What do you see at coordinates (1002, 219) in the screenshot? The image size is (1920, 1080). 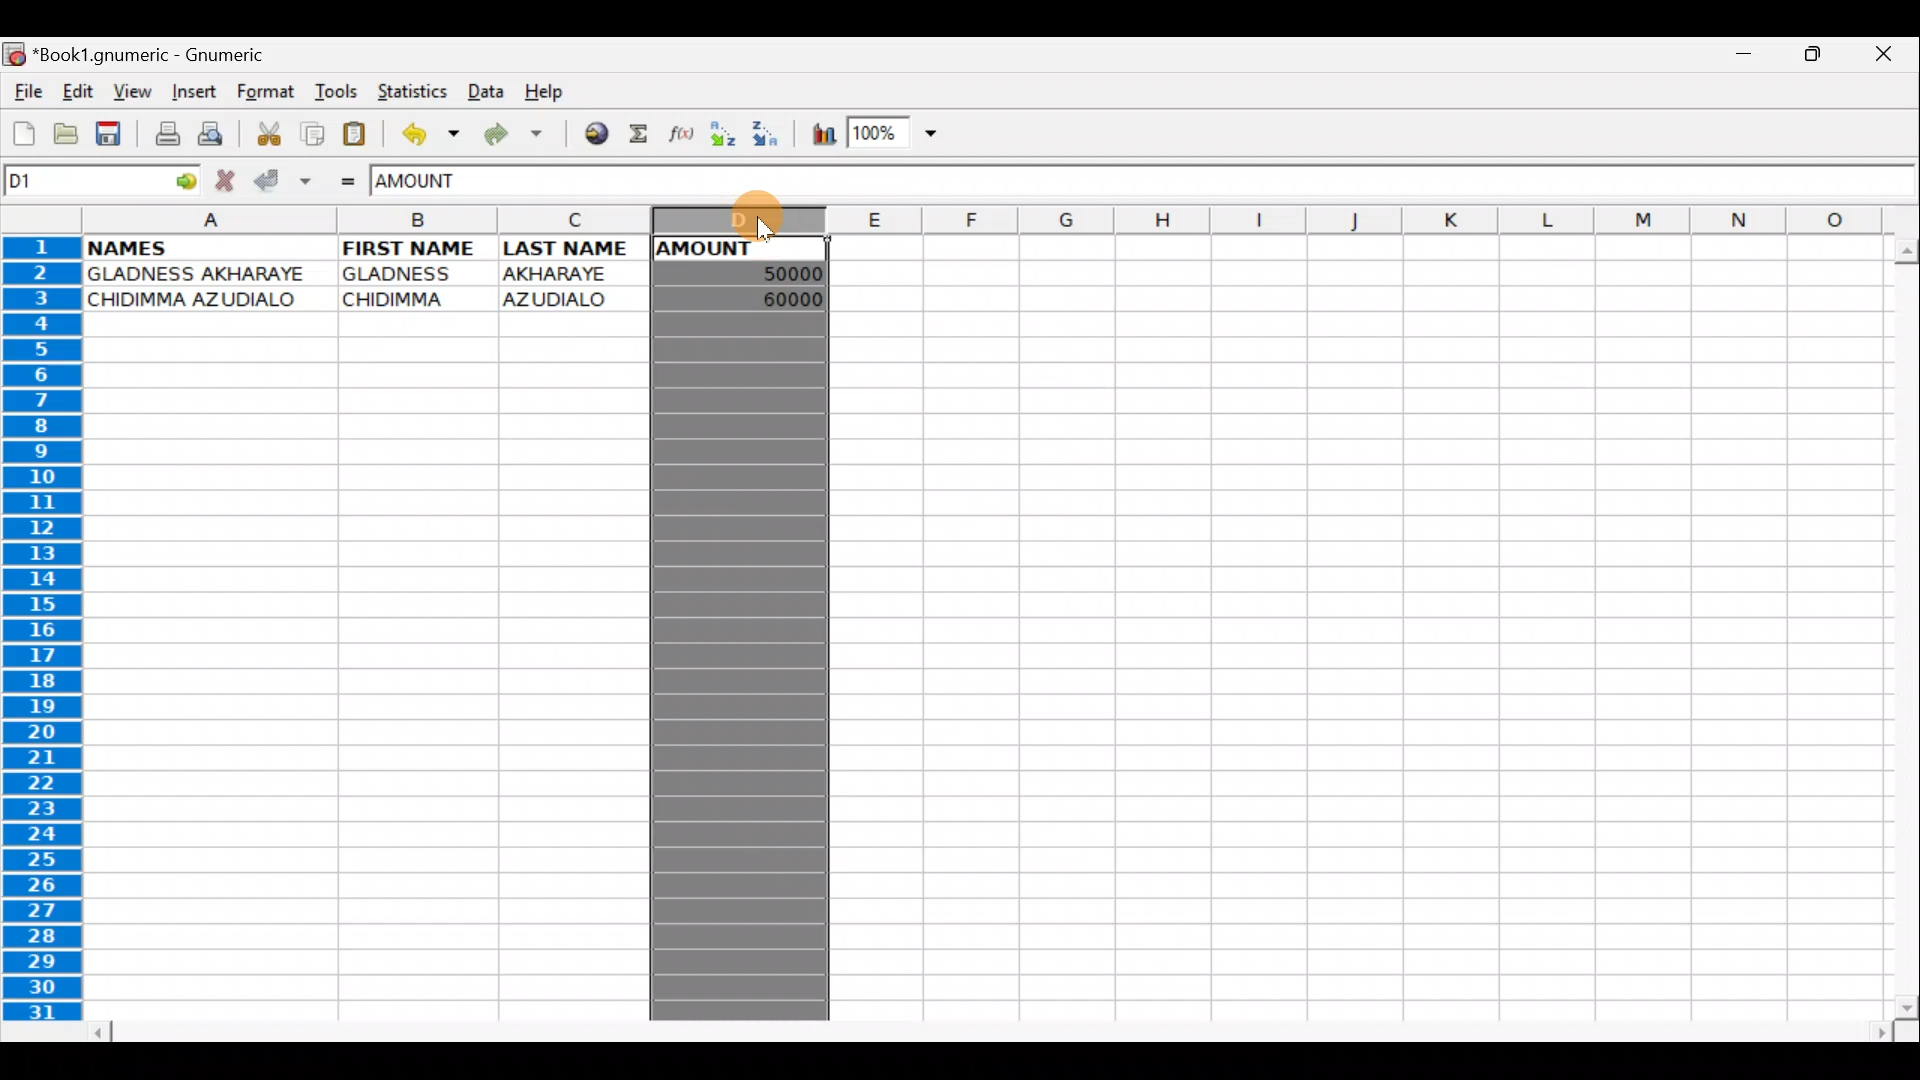 I see `Columns` at bounding box center [1002, 219].